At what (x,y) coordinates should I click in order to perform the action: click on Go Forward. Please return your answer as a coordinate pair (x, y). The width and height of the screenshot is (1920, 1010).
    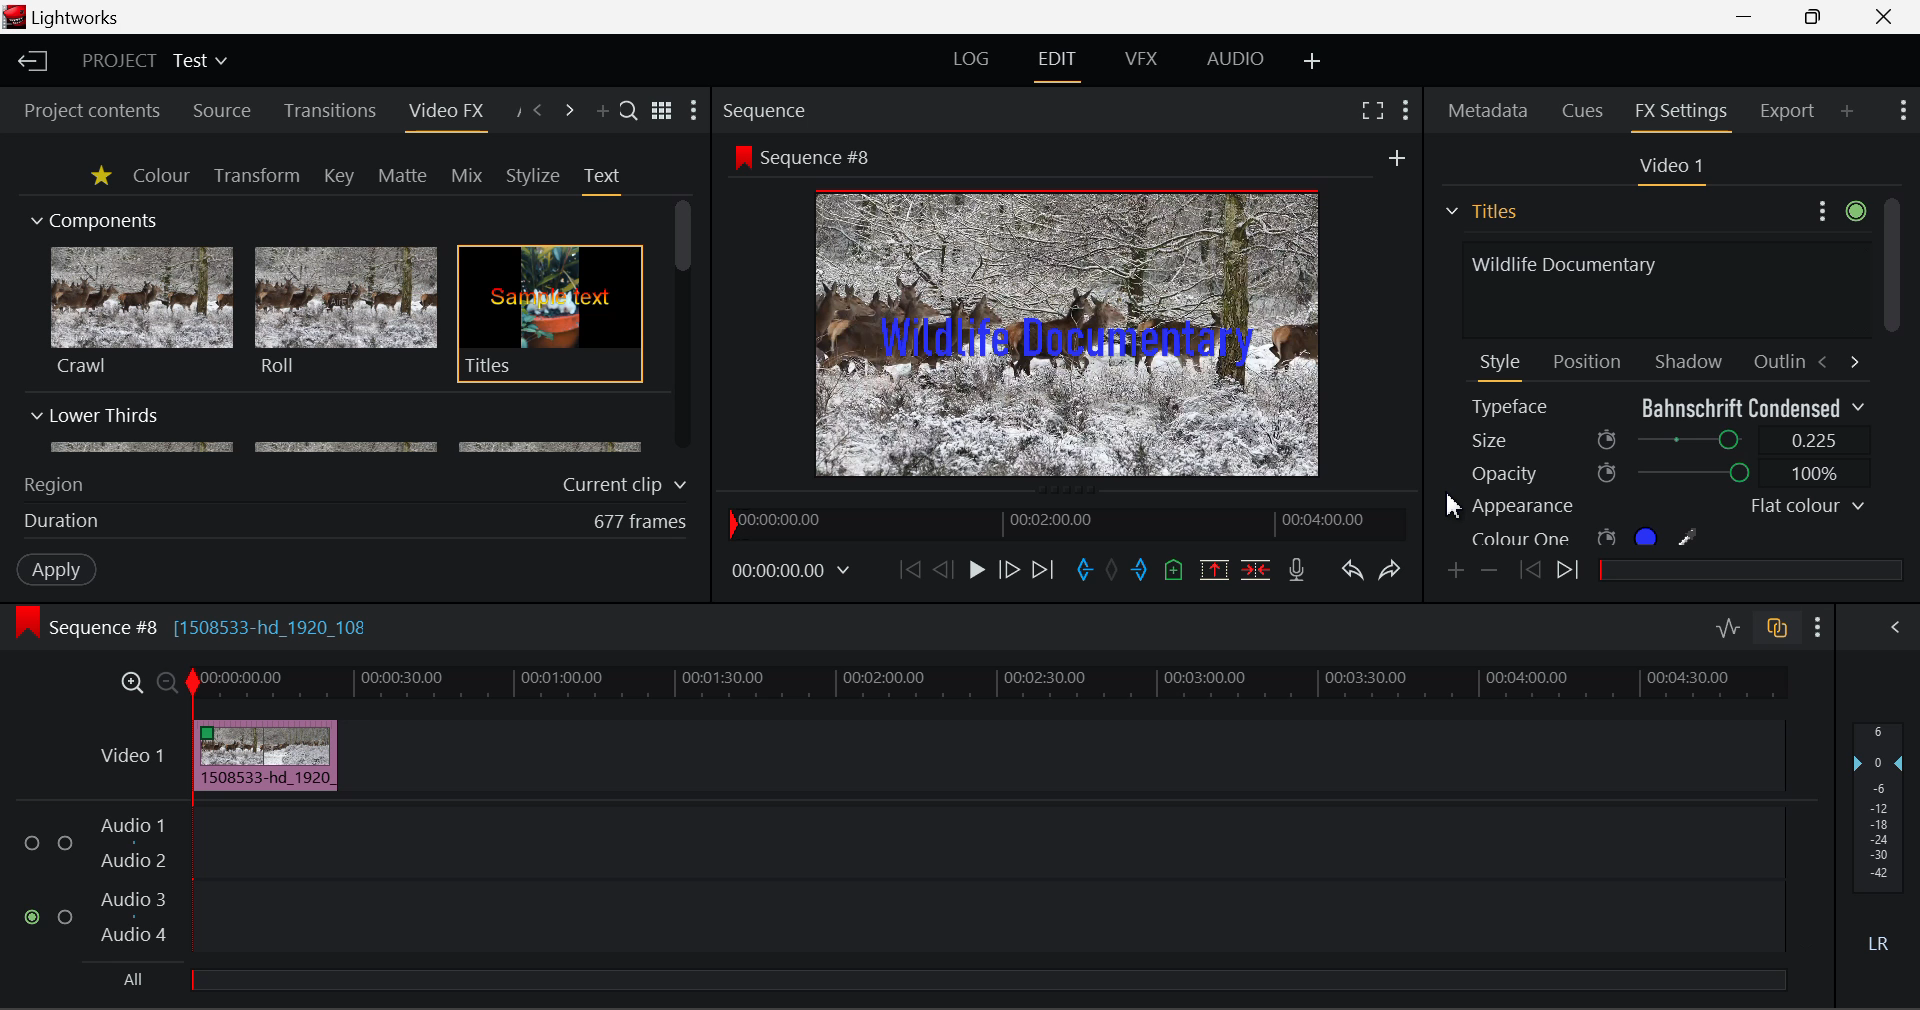
    Looking at the image, I should click on (1008, 571).